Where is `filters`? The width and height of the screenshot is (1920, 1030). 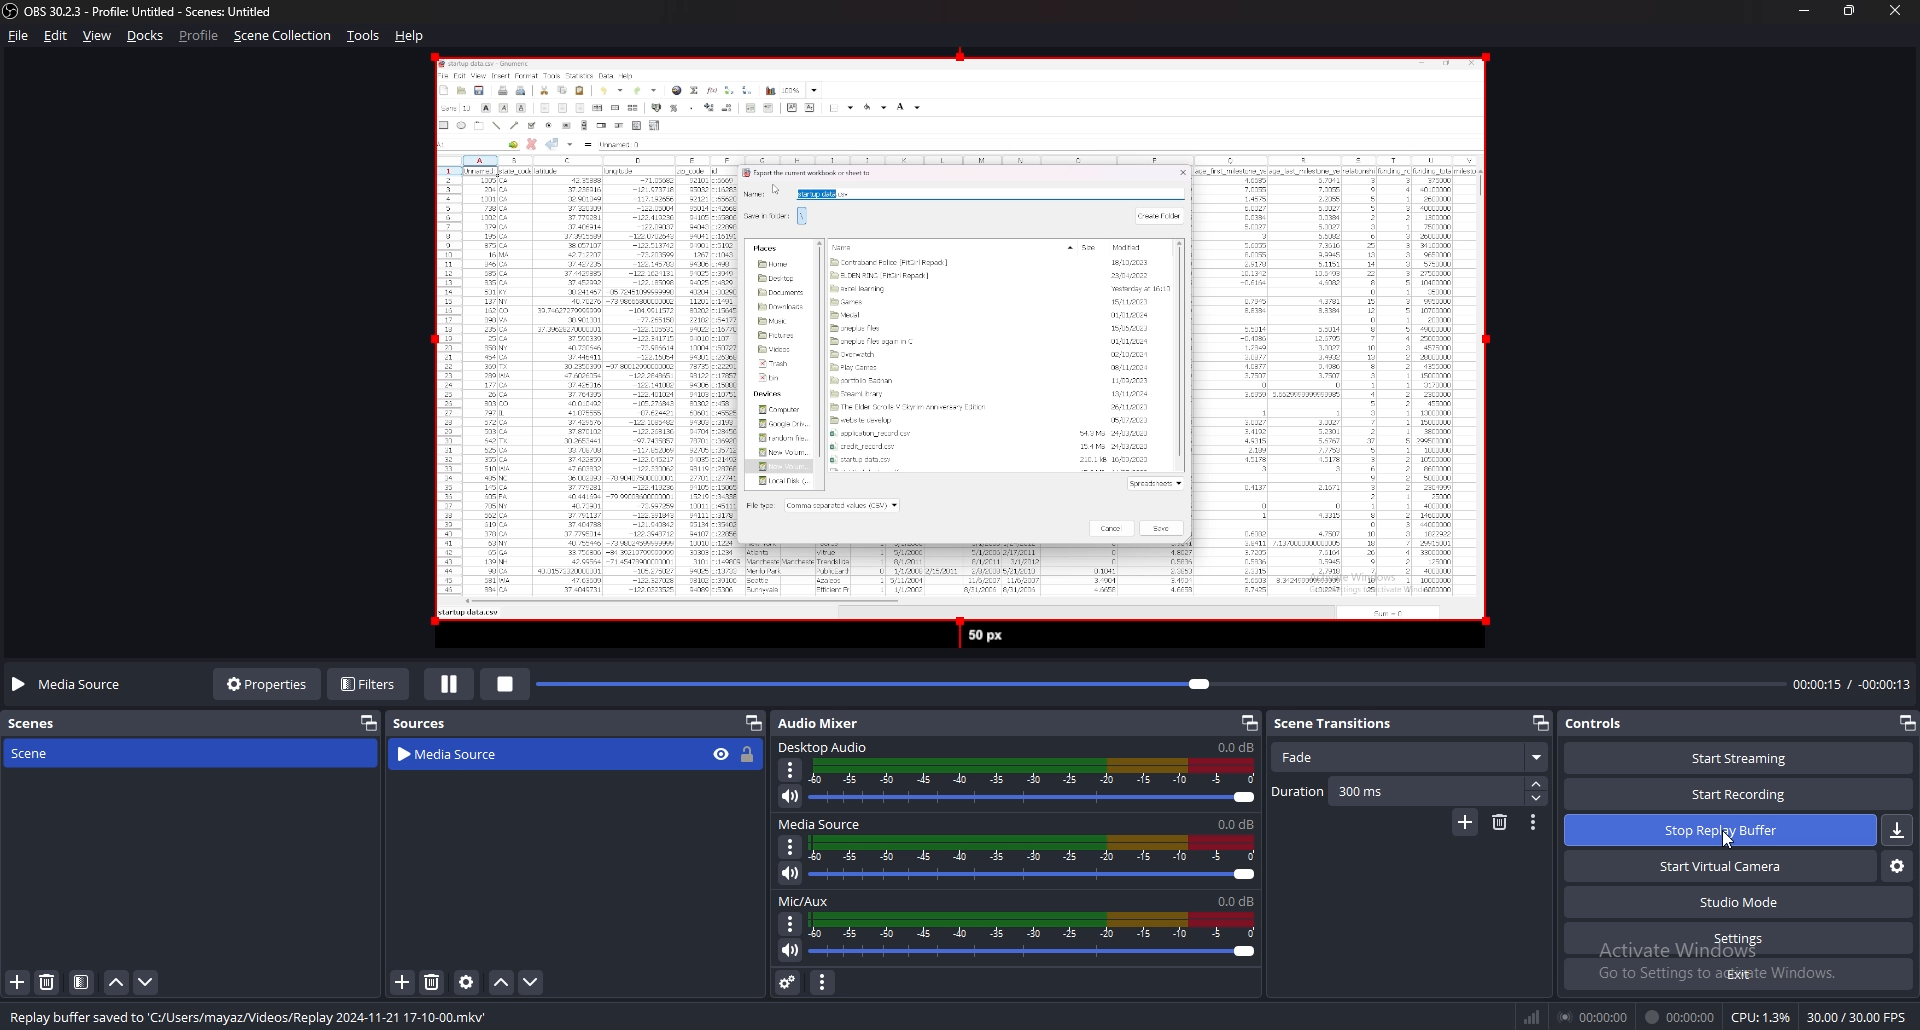
filters is located at coordinates (369, 685).